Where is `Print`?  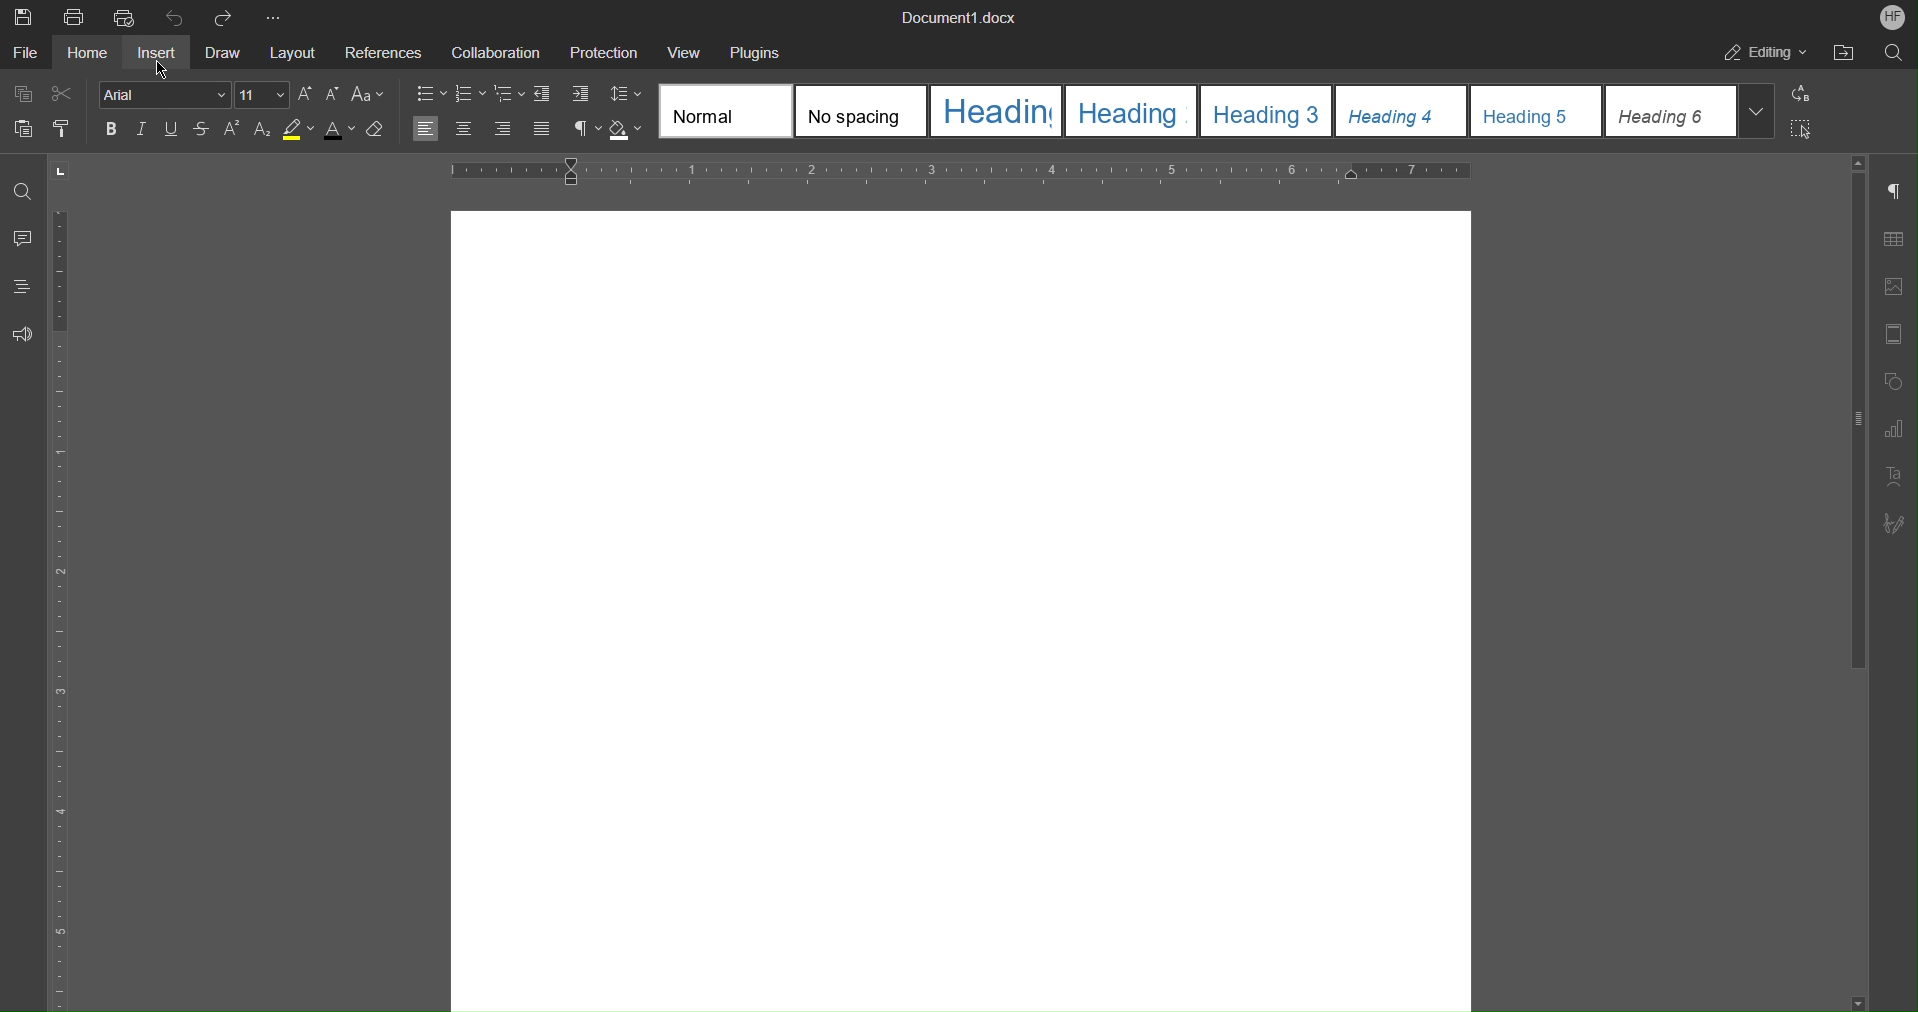
Print is located at coordinates (75, 16).